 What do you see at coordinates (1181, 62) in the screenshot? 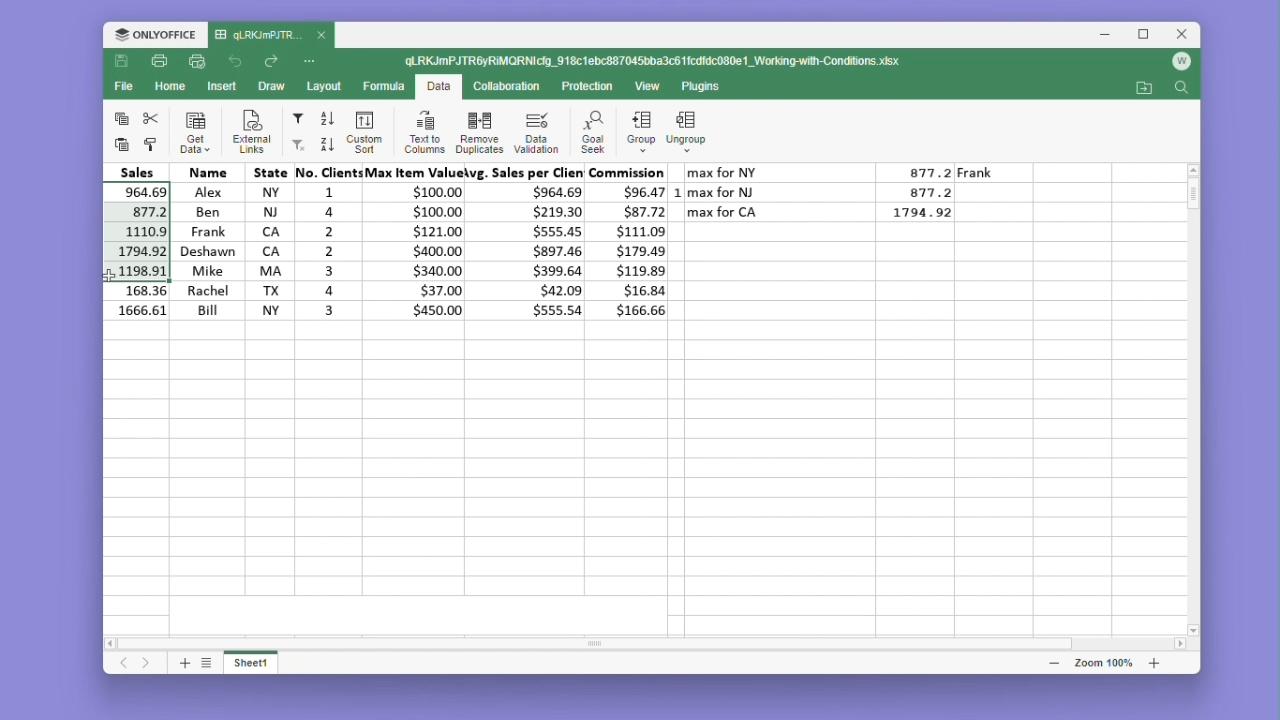
I see `Account icon` at bounding box center [1181, 62].